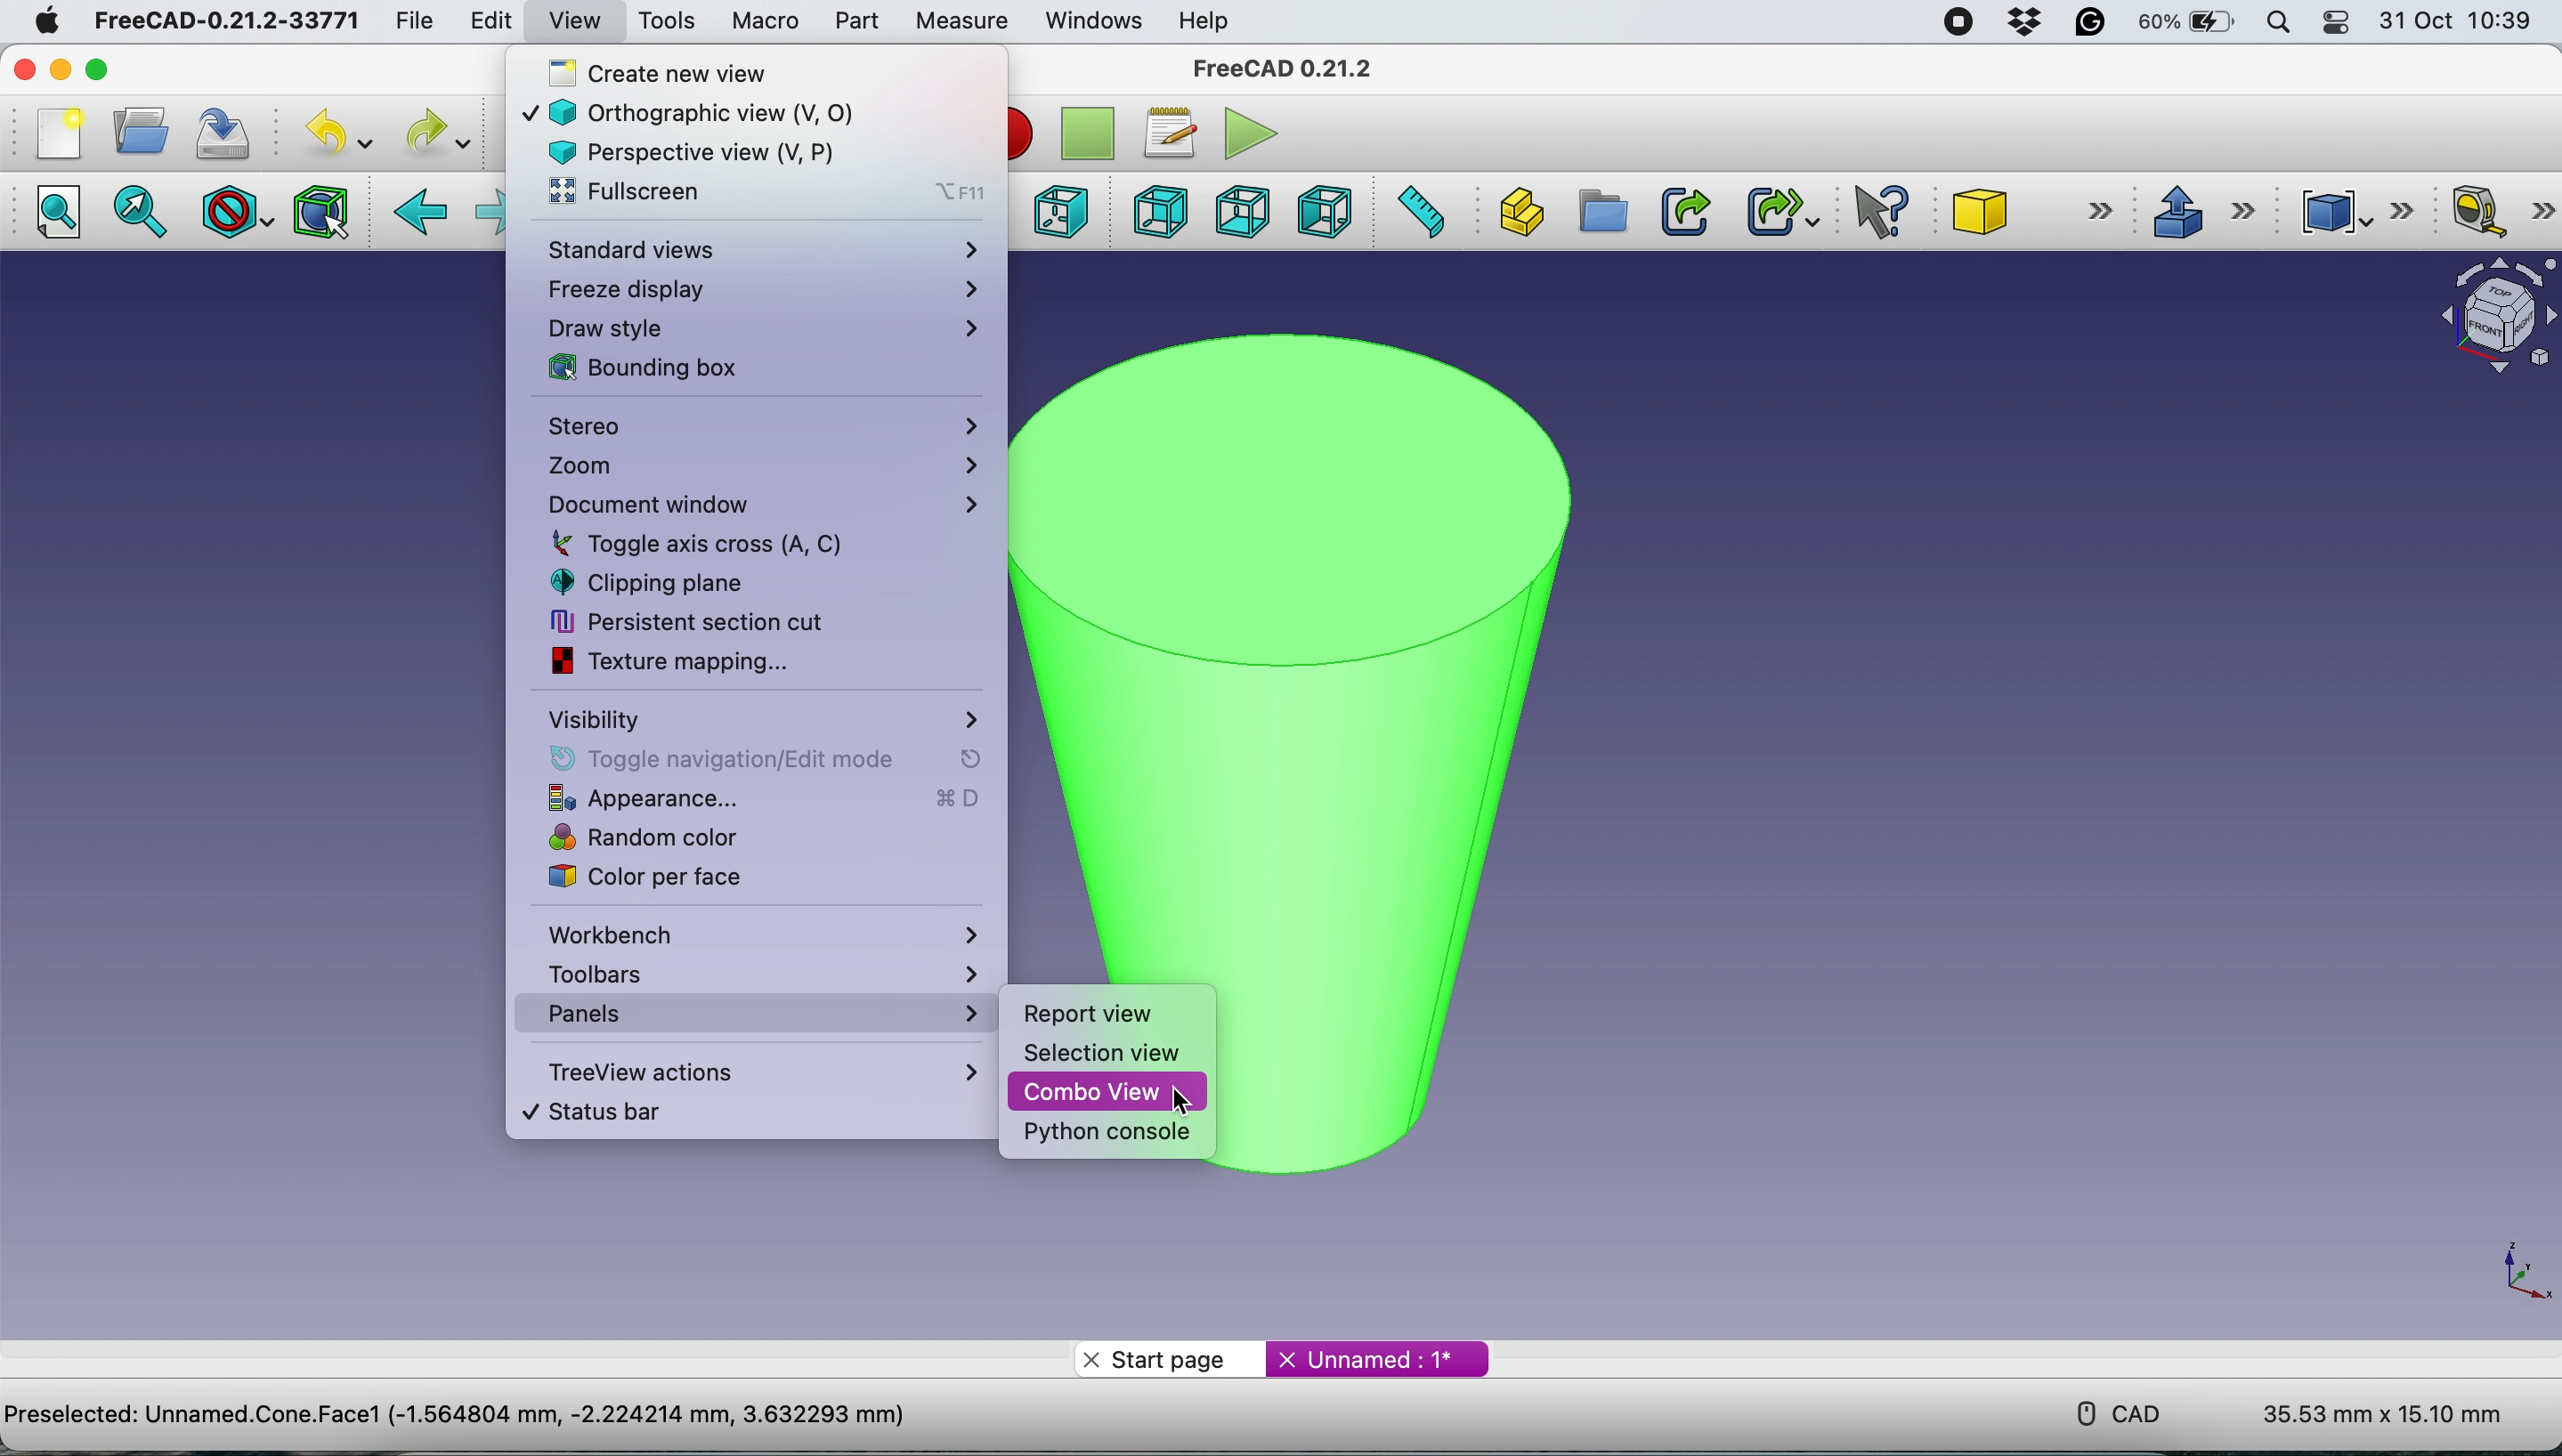  What do you see at coordinates (60, 68) in the screenshot?
I see `minimise` at bounding box center [60, 68].